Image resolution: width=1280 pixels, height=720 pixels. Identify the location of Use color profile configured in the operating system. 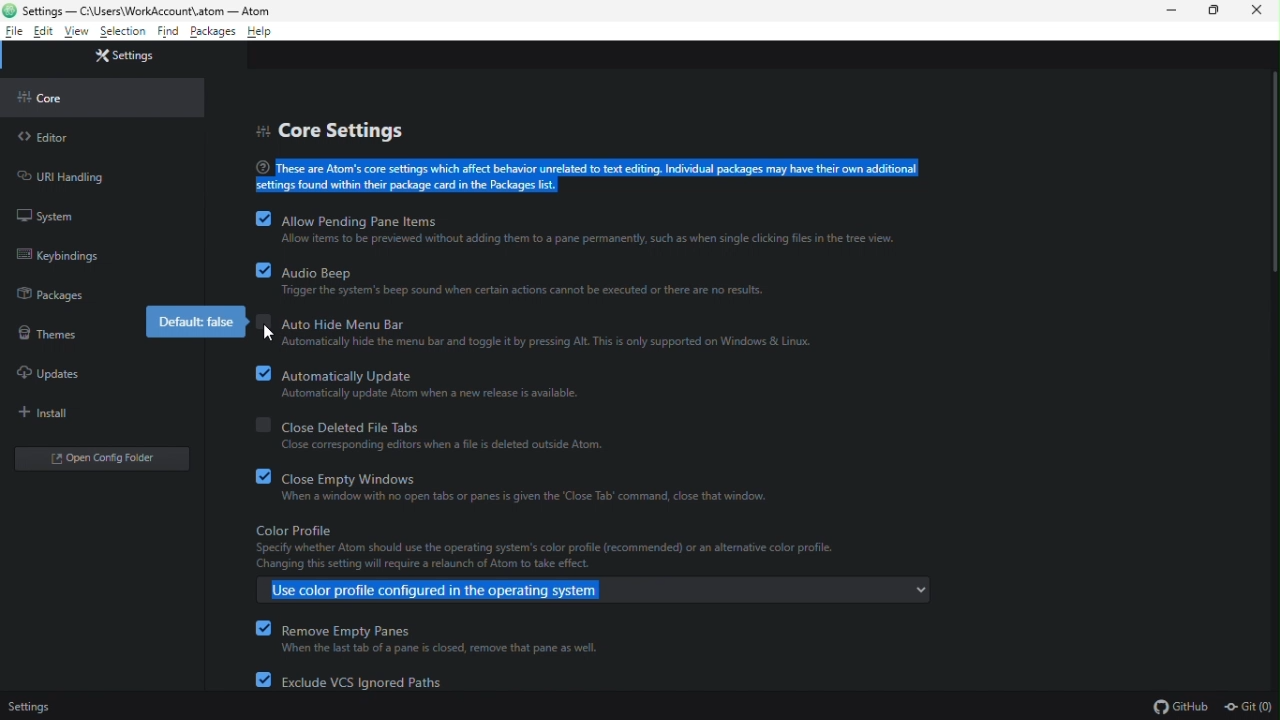
(450, 590).